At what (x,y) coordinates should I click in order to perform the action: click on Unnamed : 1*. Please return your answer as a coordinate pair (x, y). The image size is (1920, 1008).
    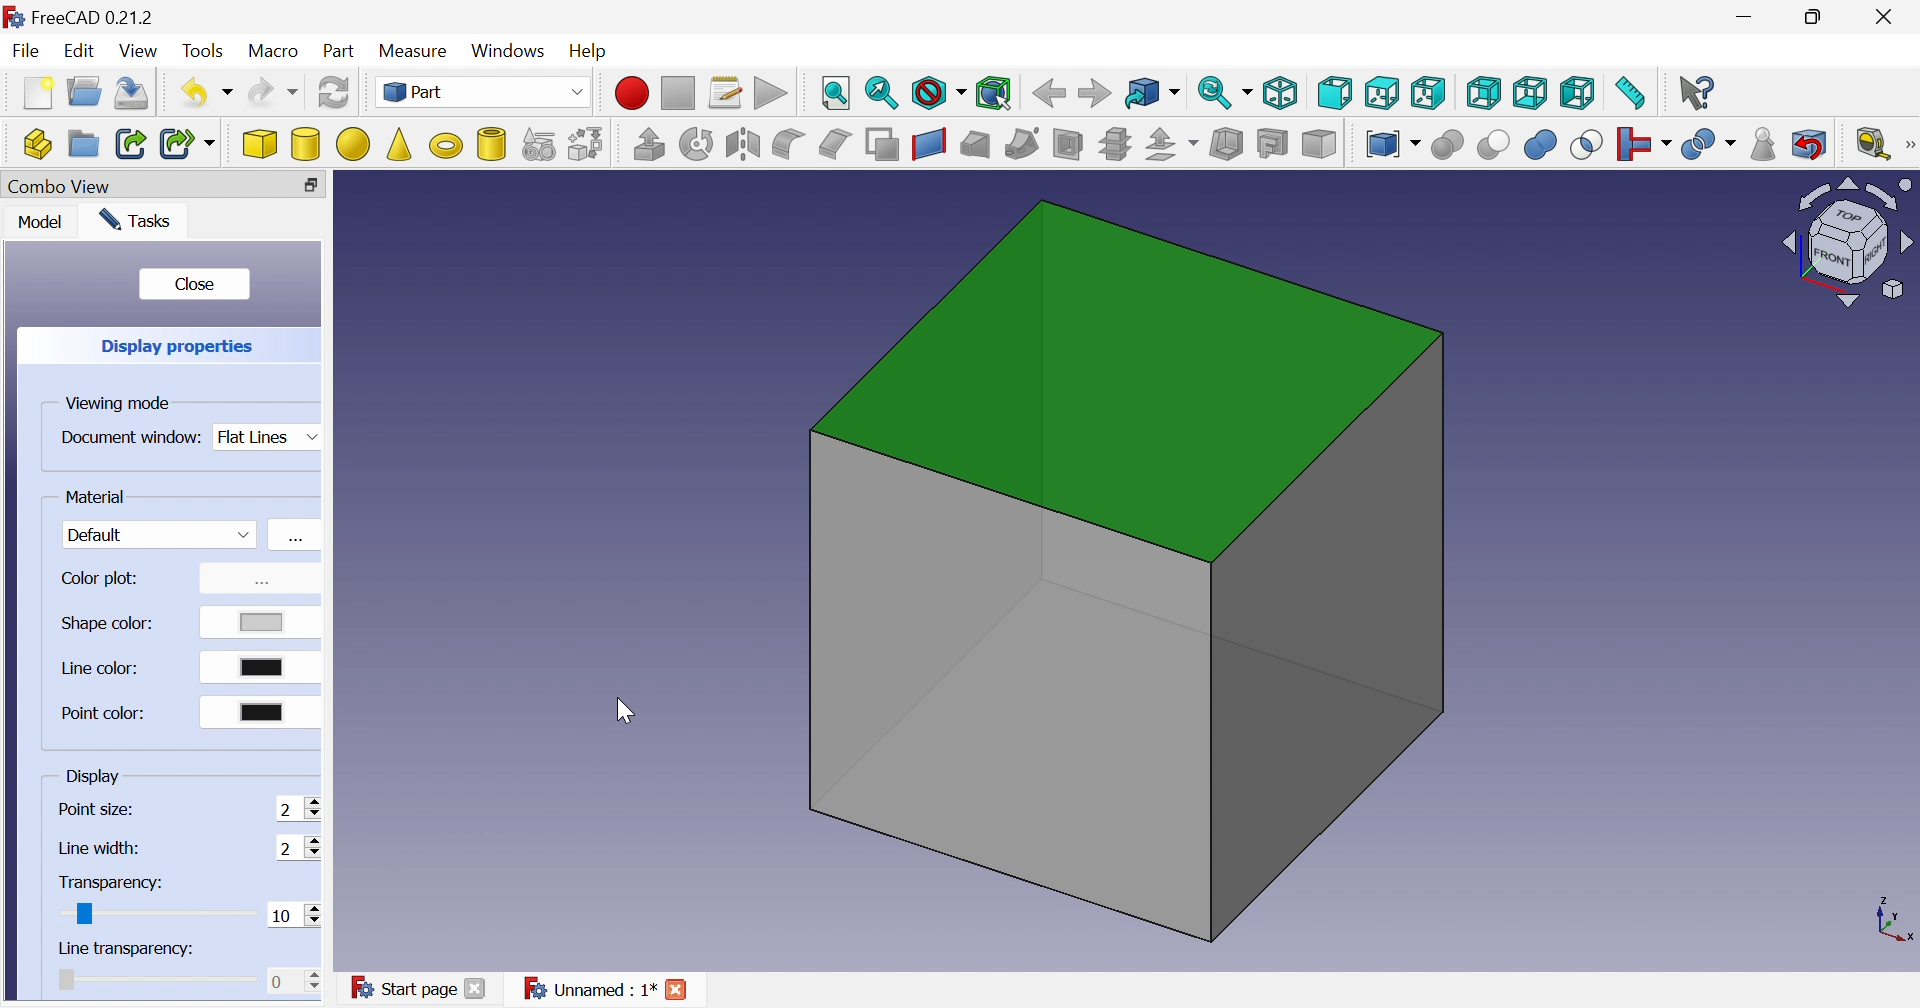
    Looking at the image, I should click on (588, 988).